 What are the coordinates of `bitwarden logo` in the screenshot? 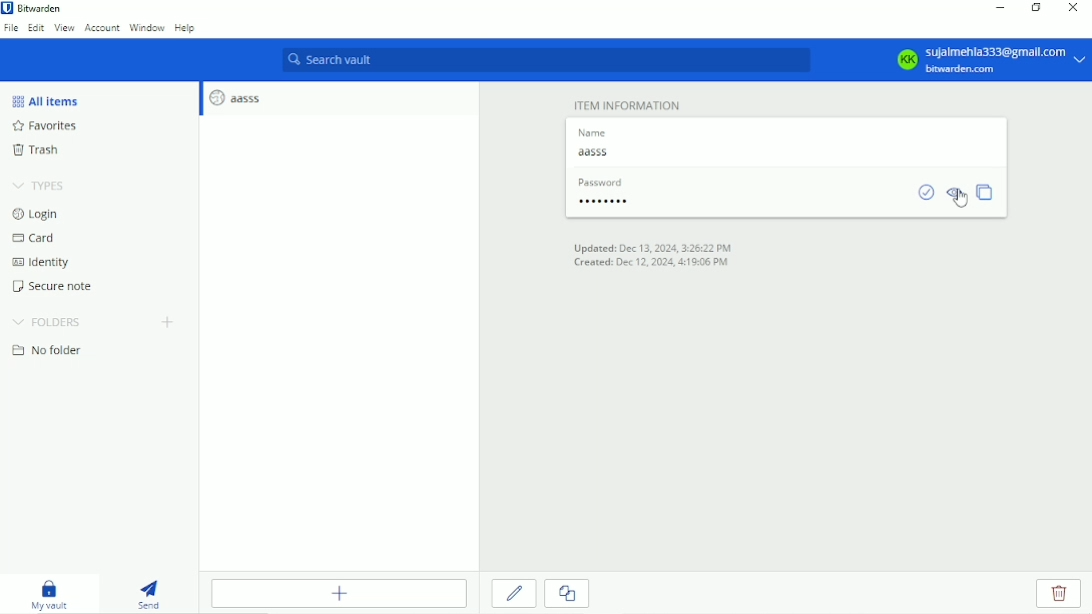 It's located at (9, 10).